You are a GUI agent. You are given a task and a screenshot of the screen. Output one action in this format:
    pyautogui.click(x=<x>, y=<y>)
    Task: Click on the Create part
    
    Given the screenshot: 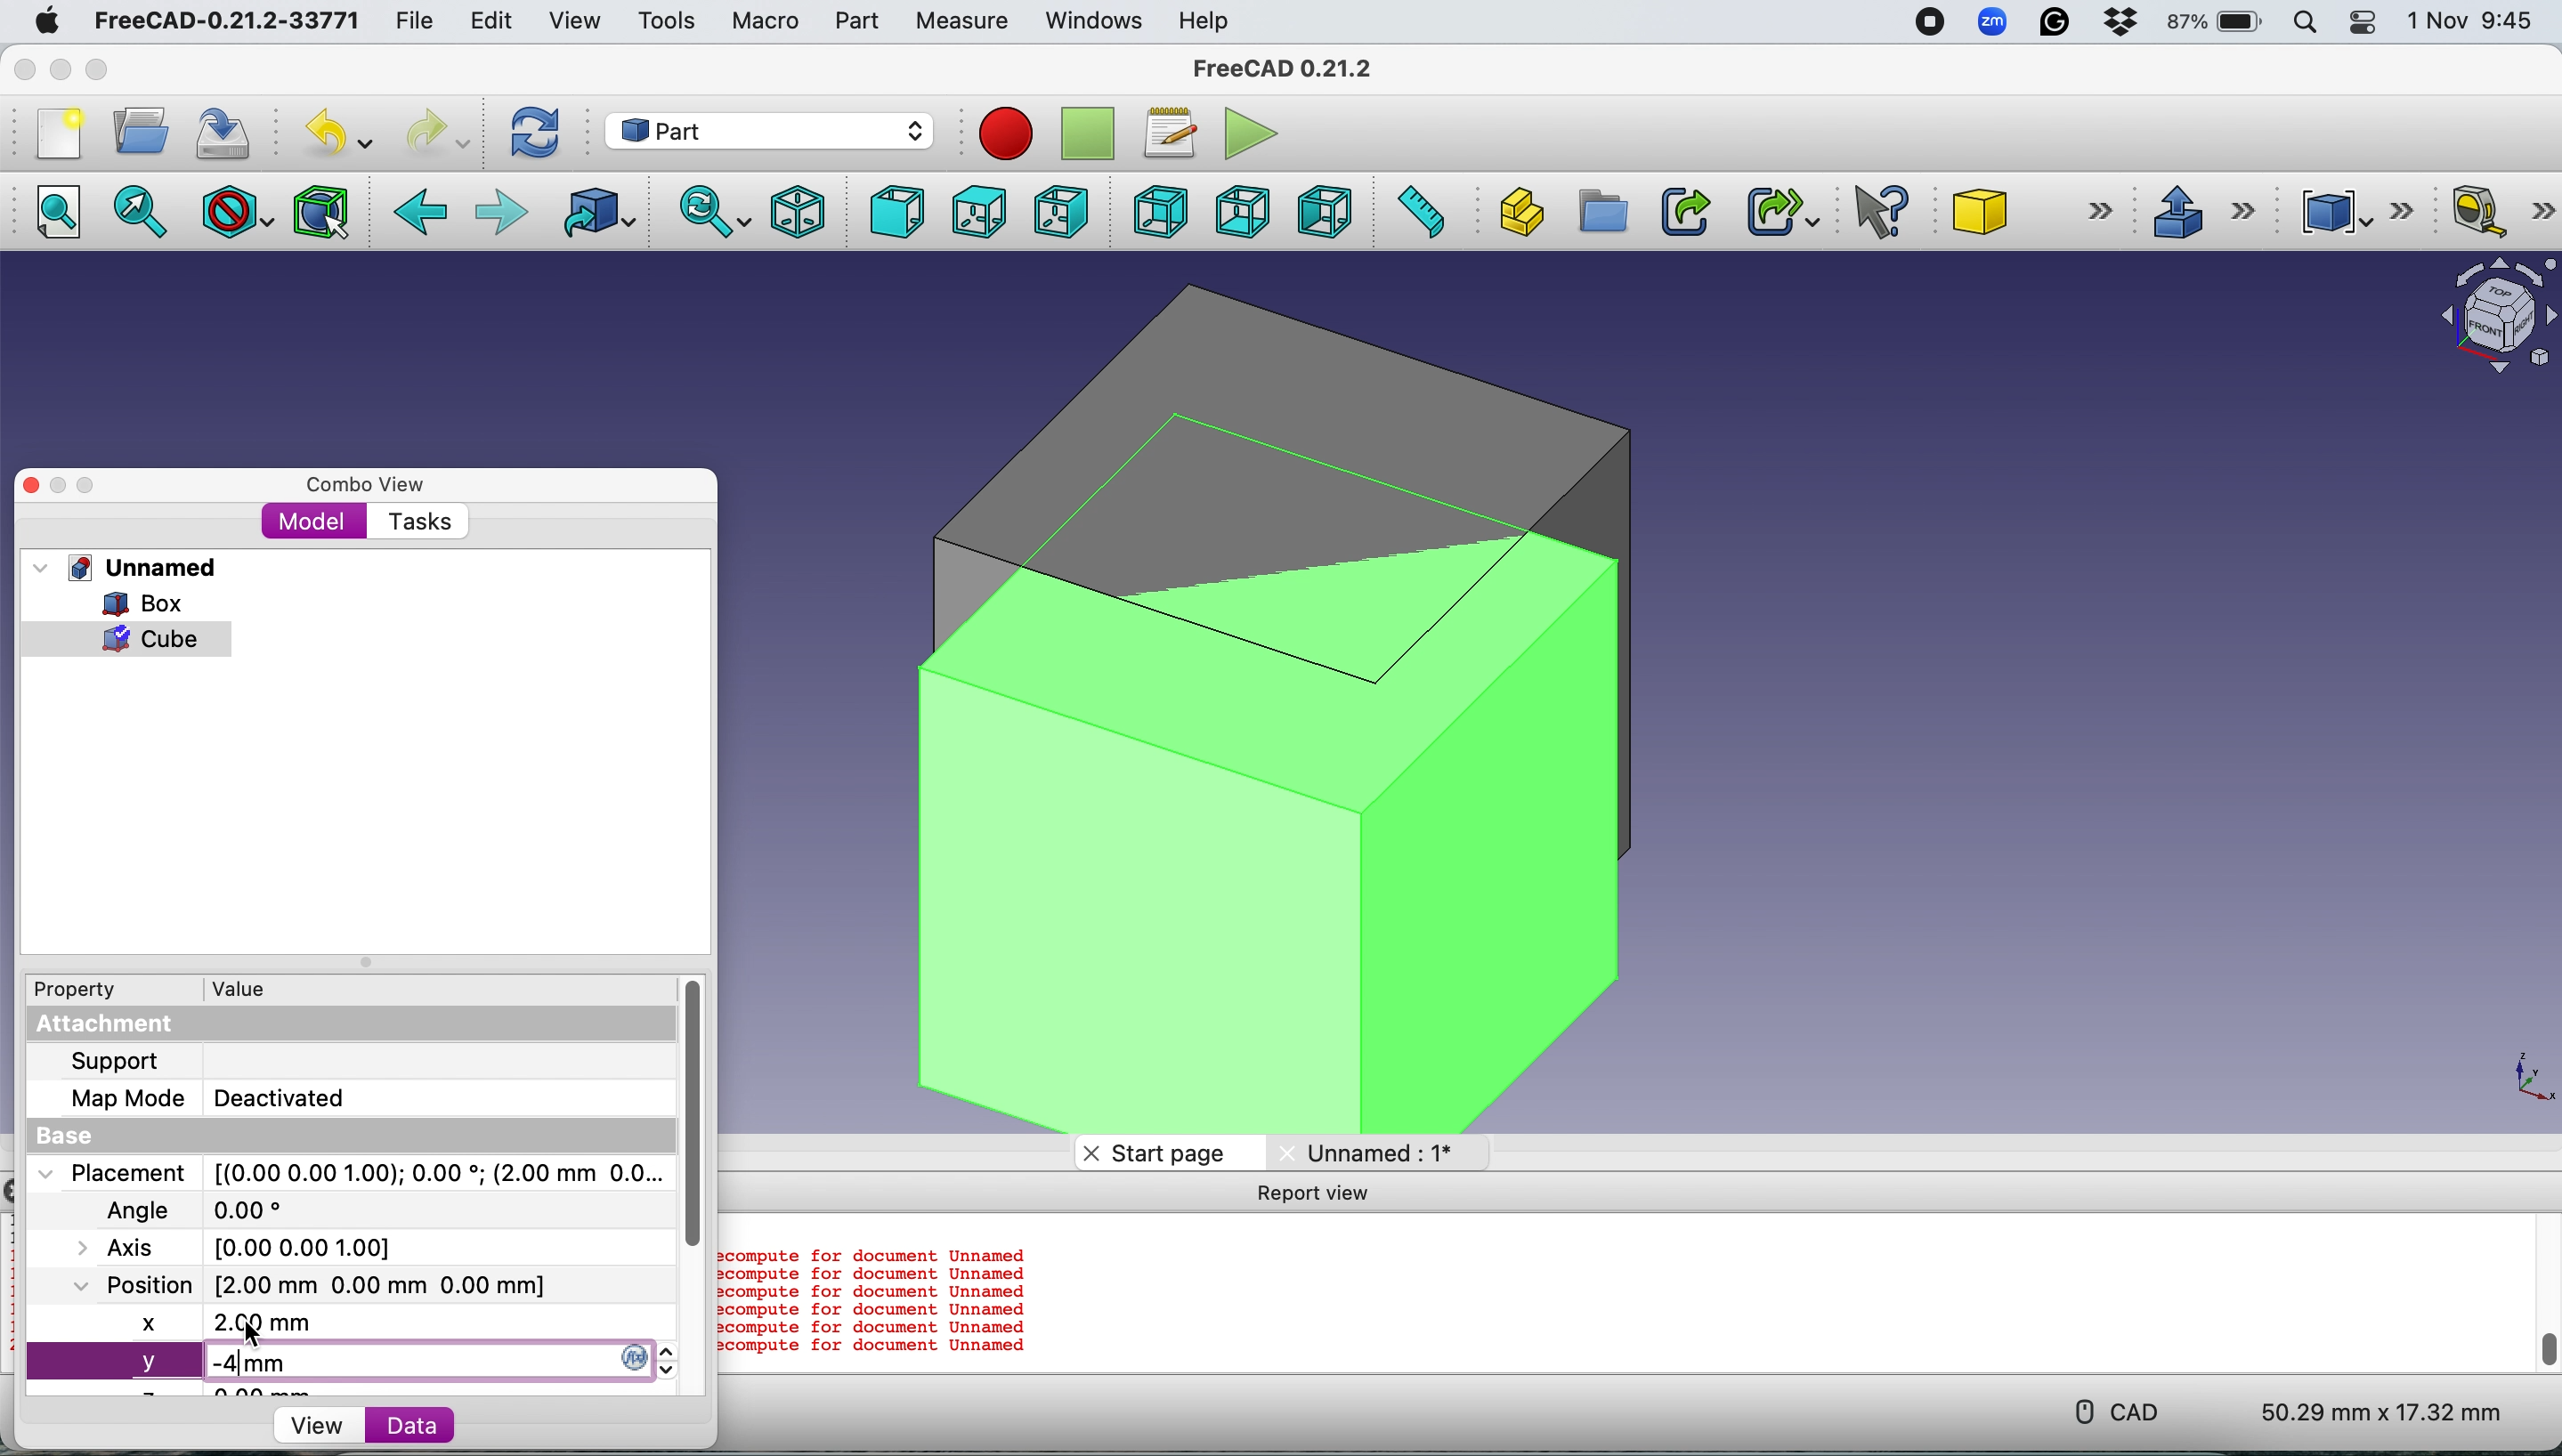 What is the action you would take?
    pyautogui.click(x=1515, y=211)
    